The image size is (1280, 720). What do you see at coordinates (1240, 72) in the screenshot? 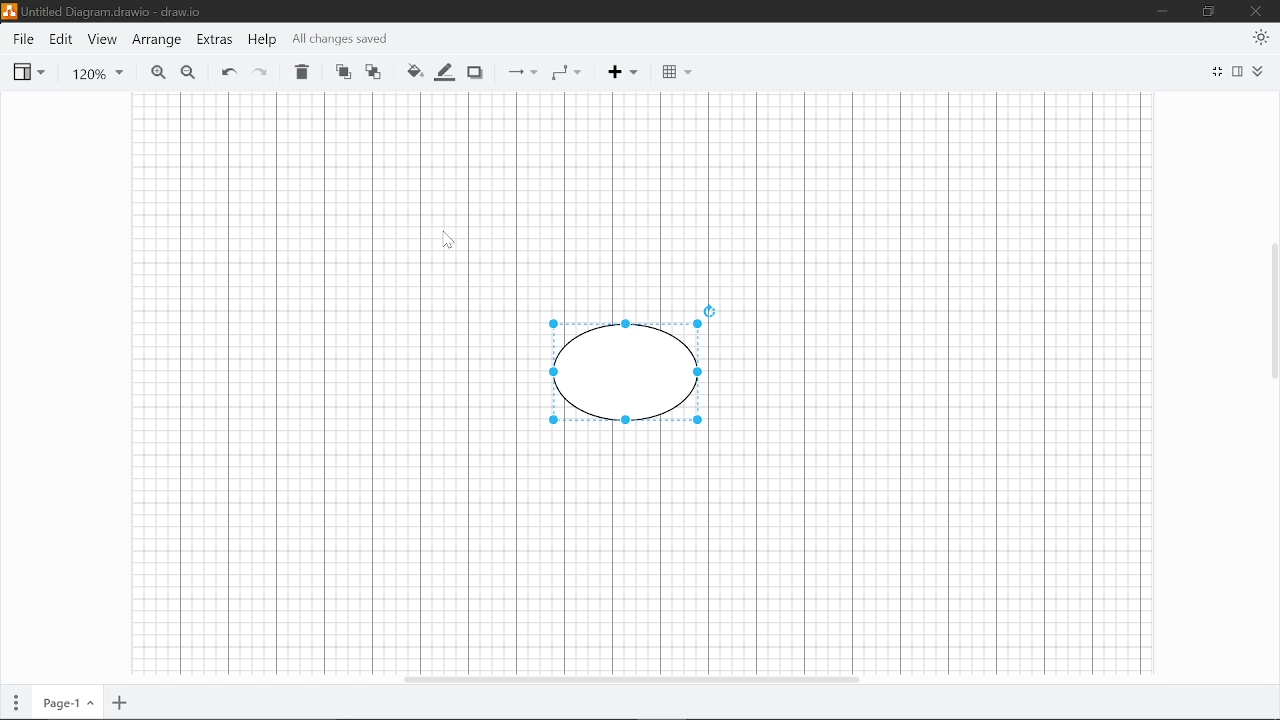
I see `Format` at bounding box center [1240, 72].